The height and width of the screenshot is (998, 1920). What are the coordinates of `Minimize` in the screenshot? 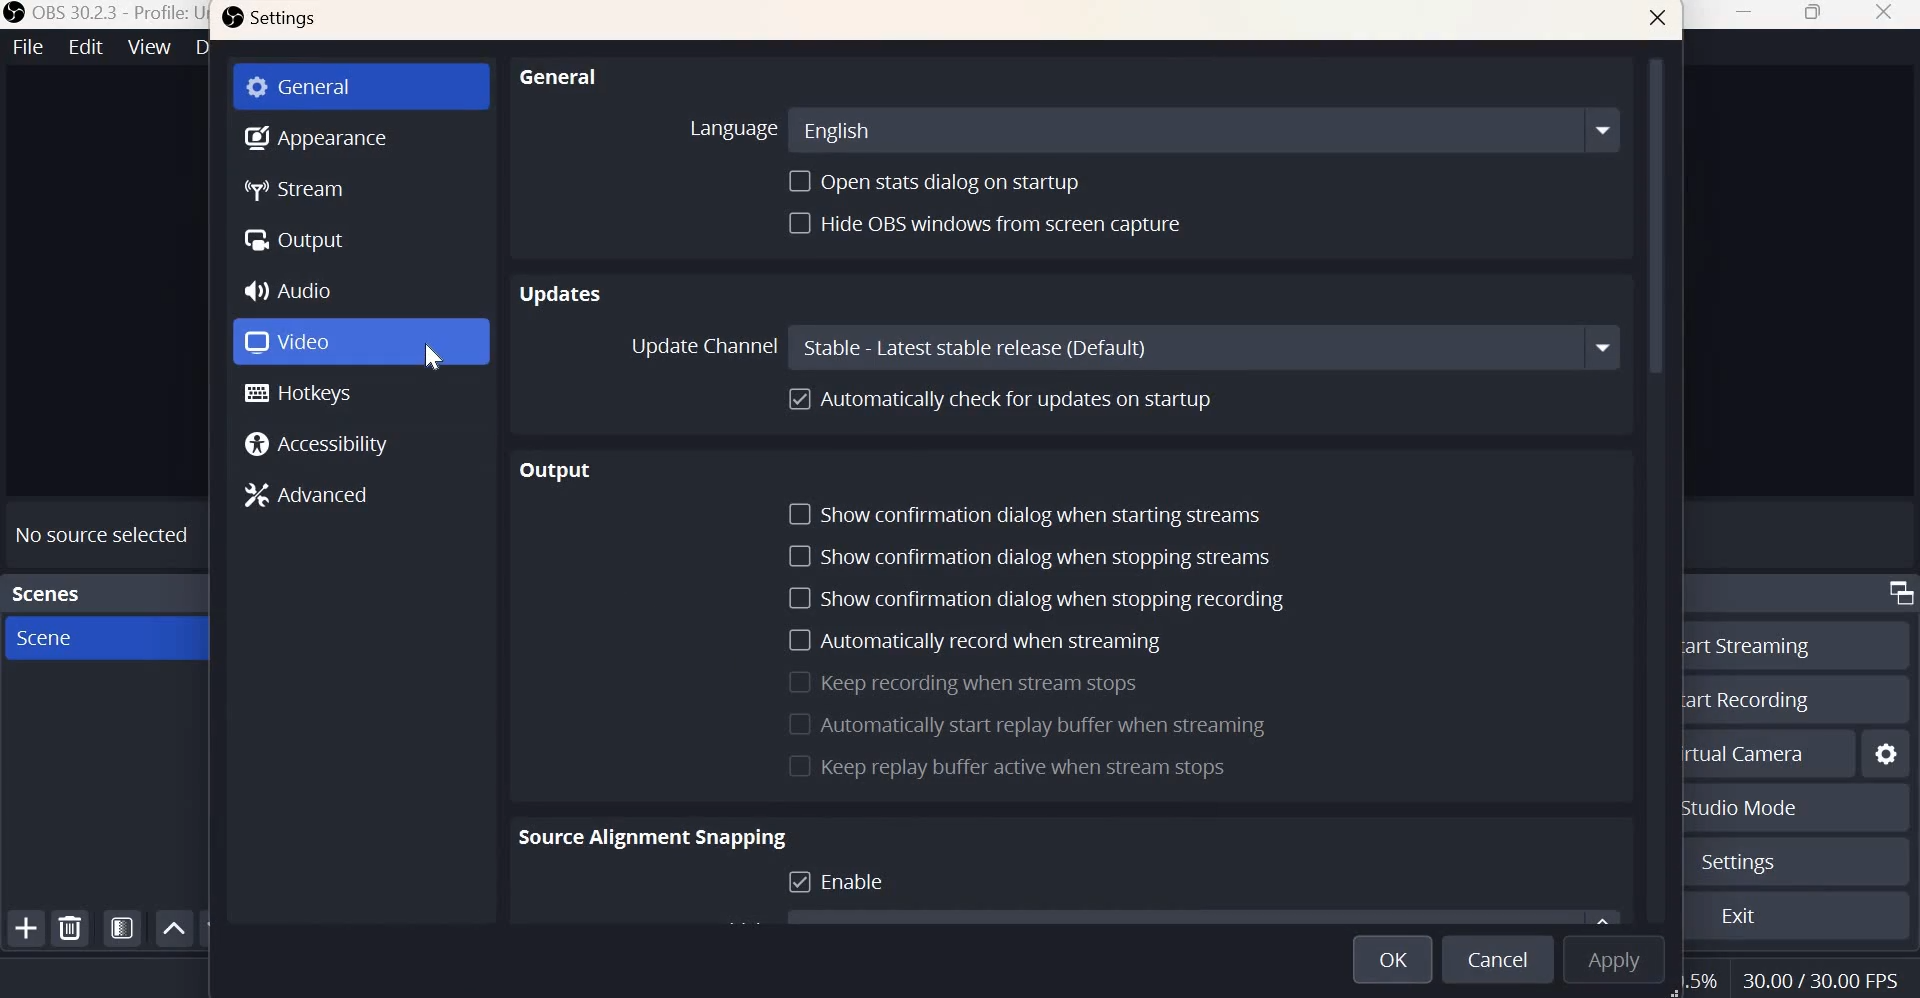 It's located at (1747, 16).